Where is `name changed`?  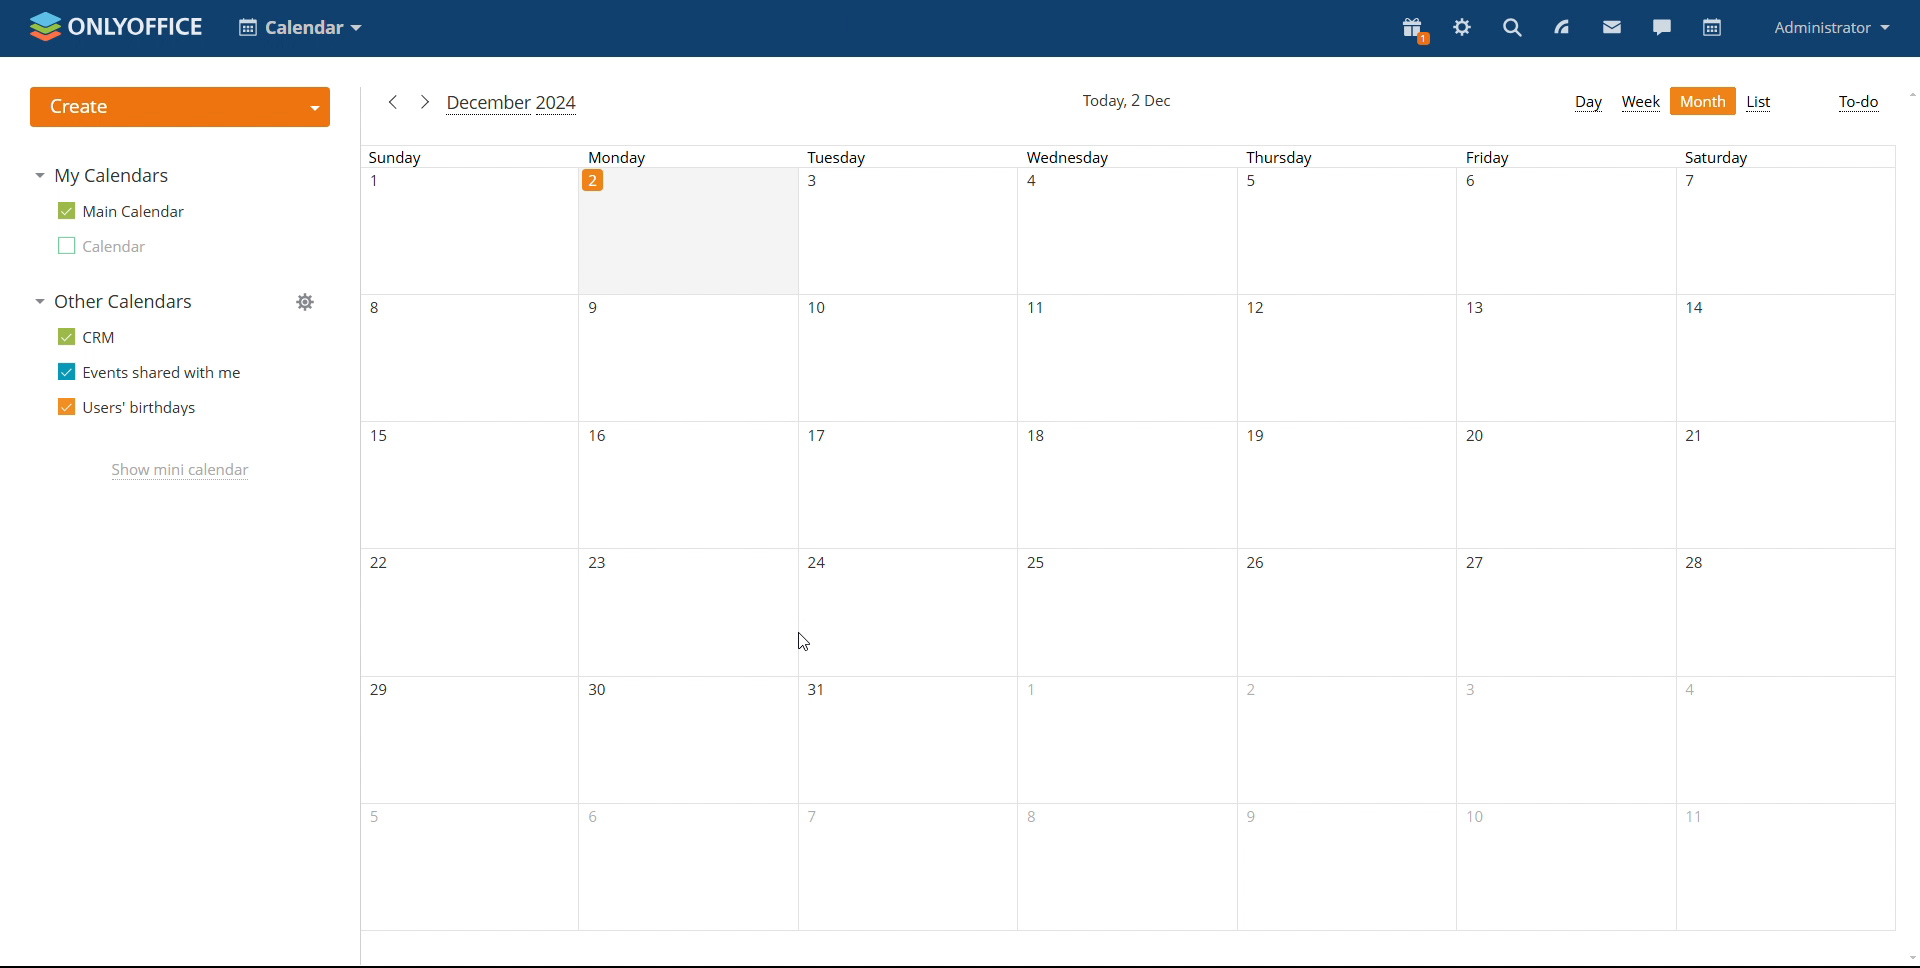
name changed is located at coordinates (125, 210).